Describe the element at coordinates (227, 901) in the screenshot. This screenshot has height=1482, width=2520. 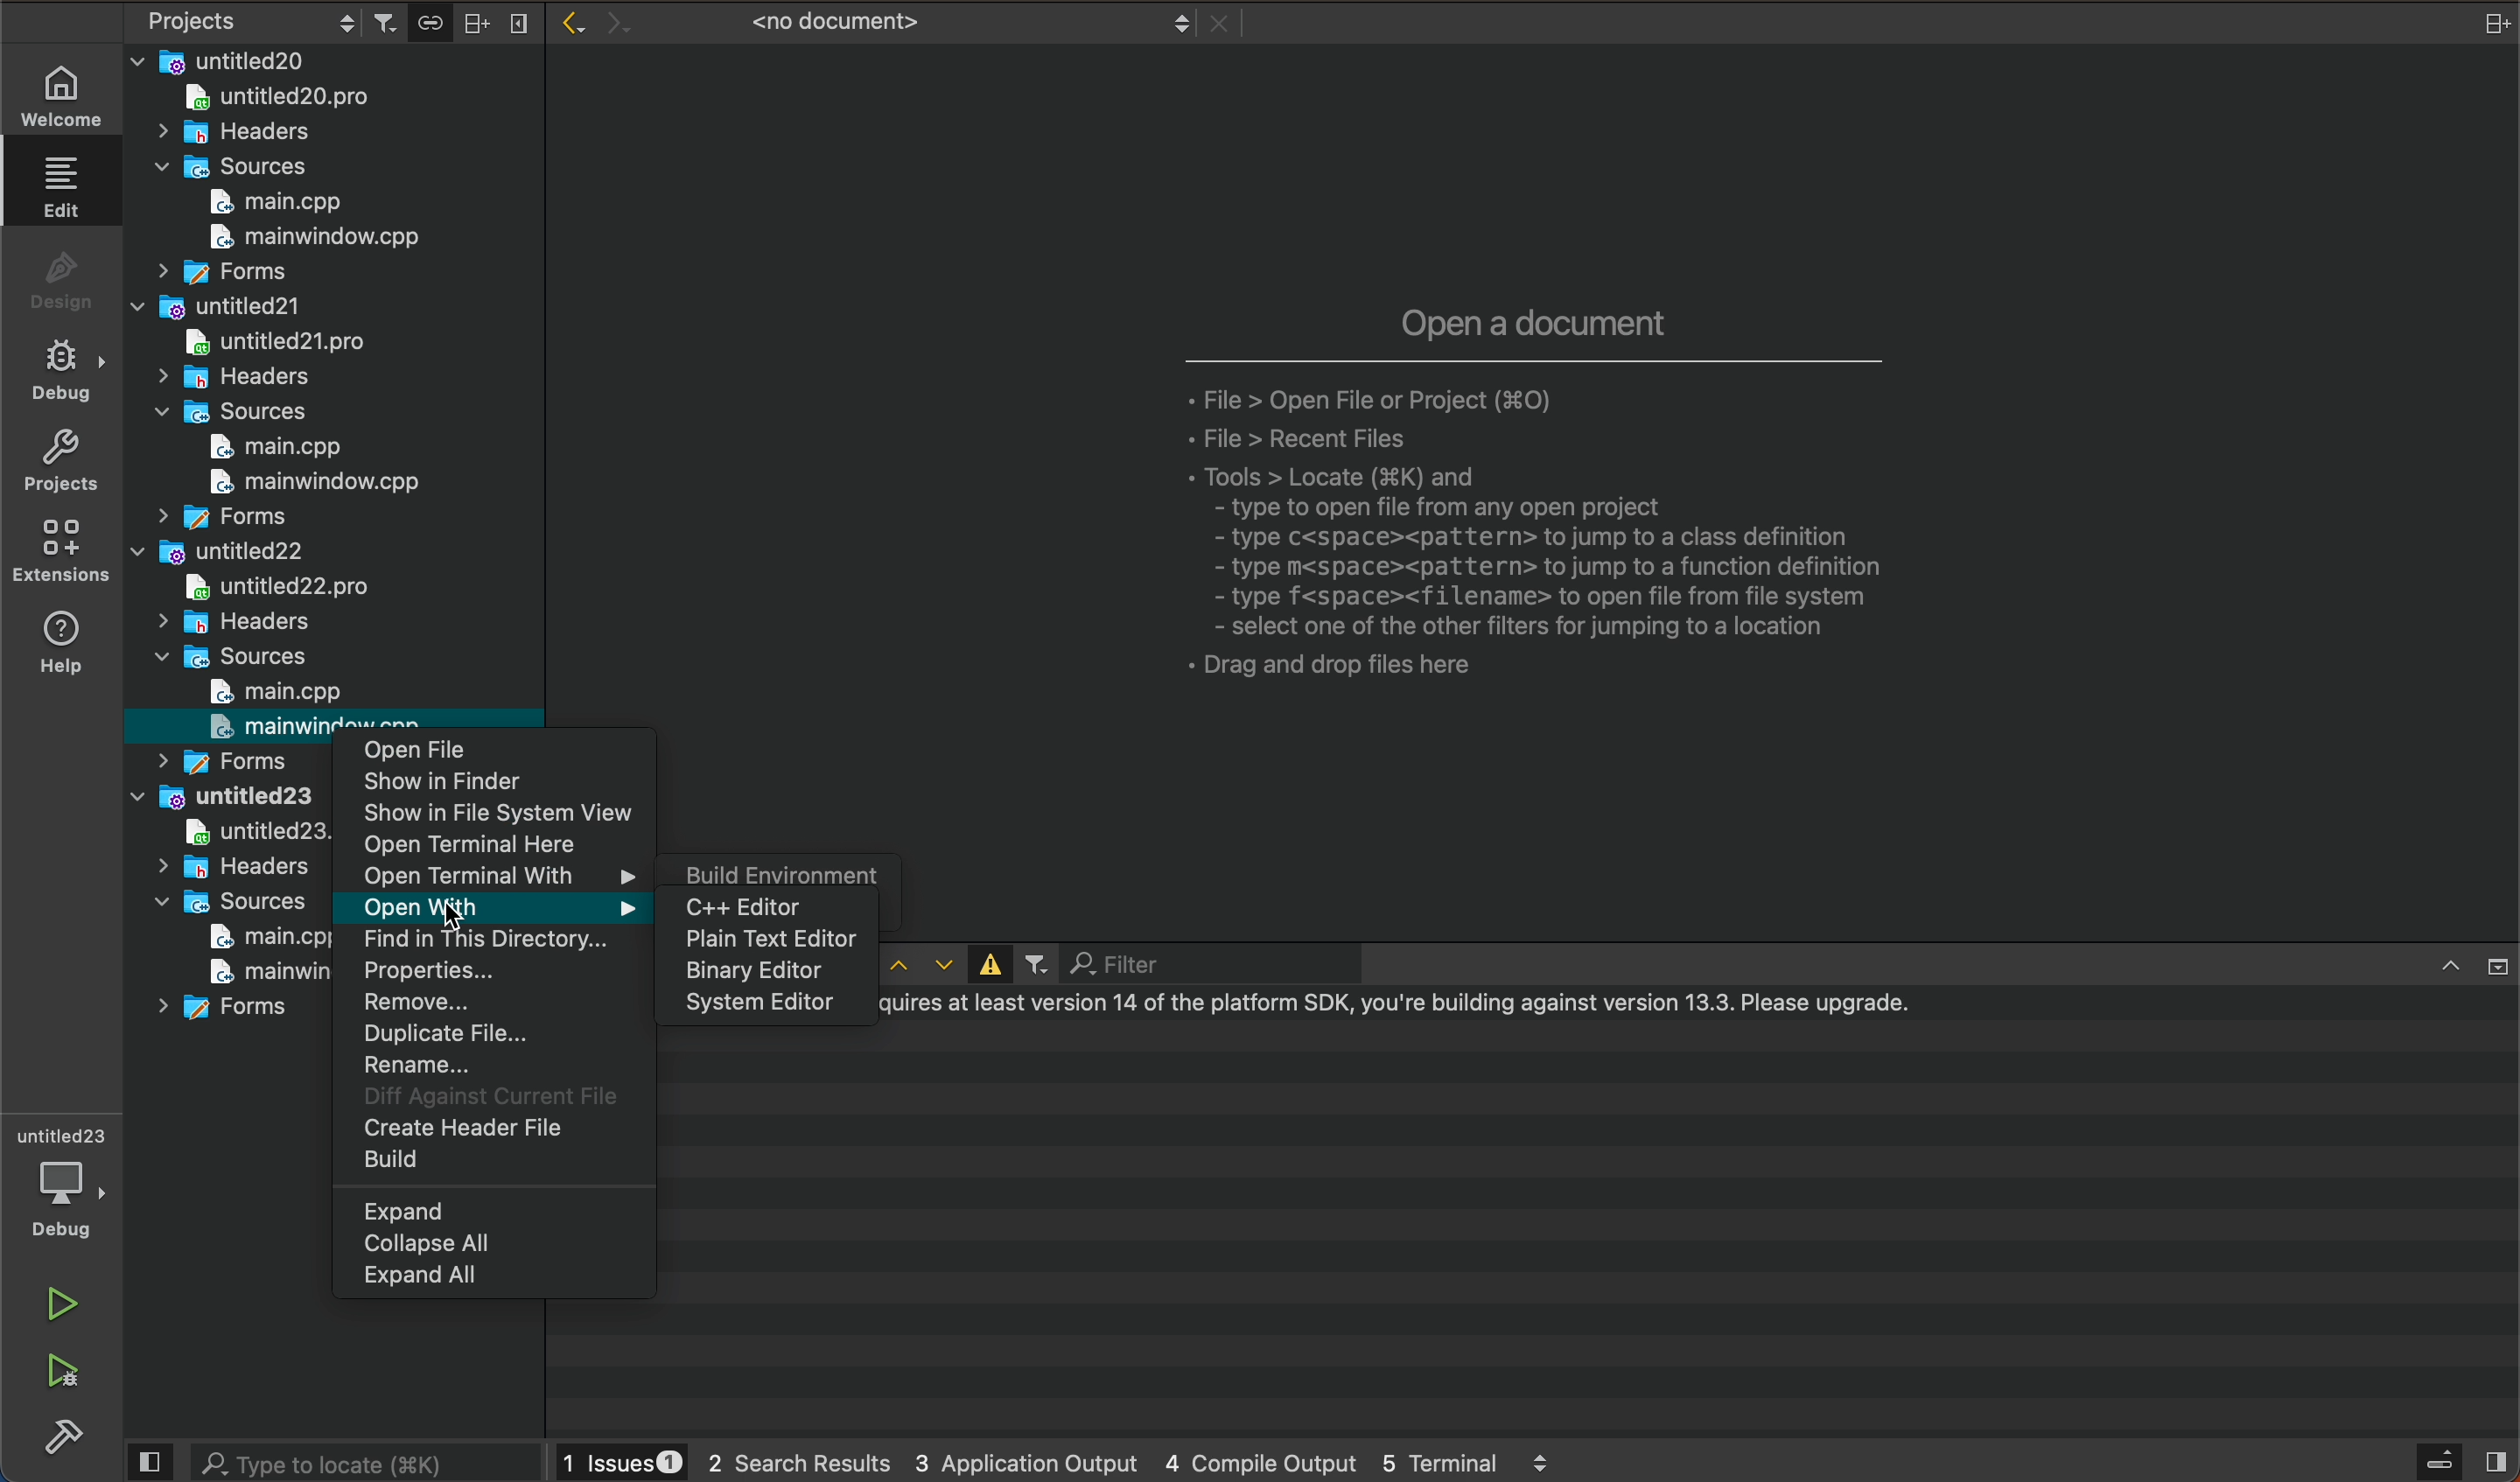
I see `sources` at that location.